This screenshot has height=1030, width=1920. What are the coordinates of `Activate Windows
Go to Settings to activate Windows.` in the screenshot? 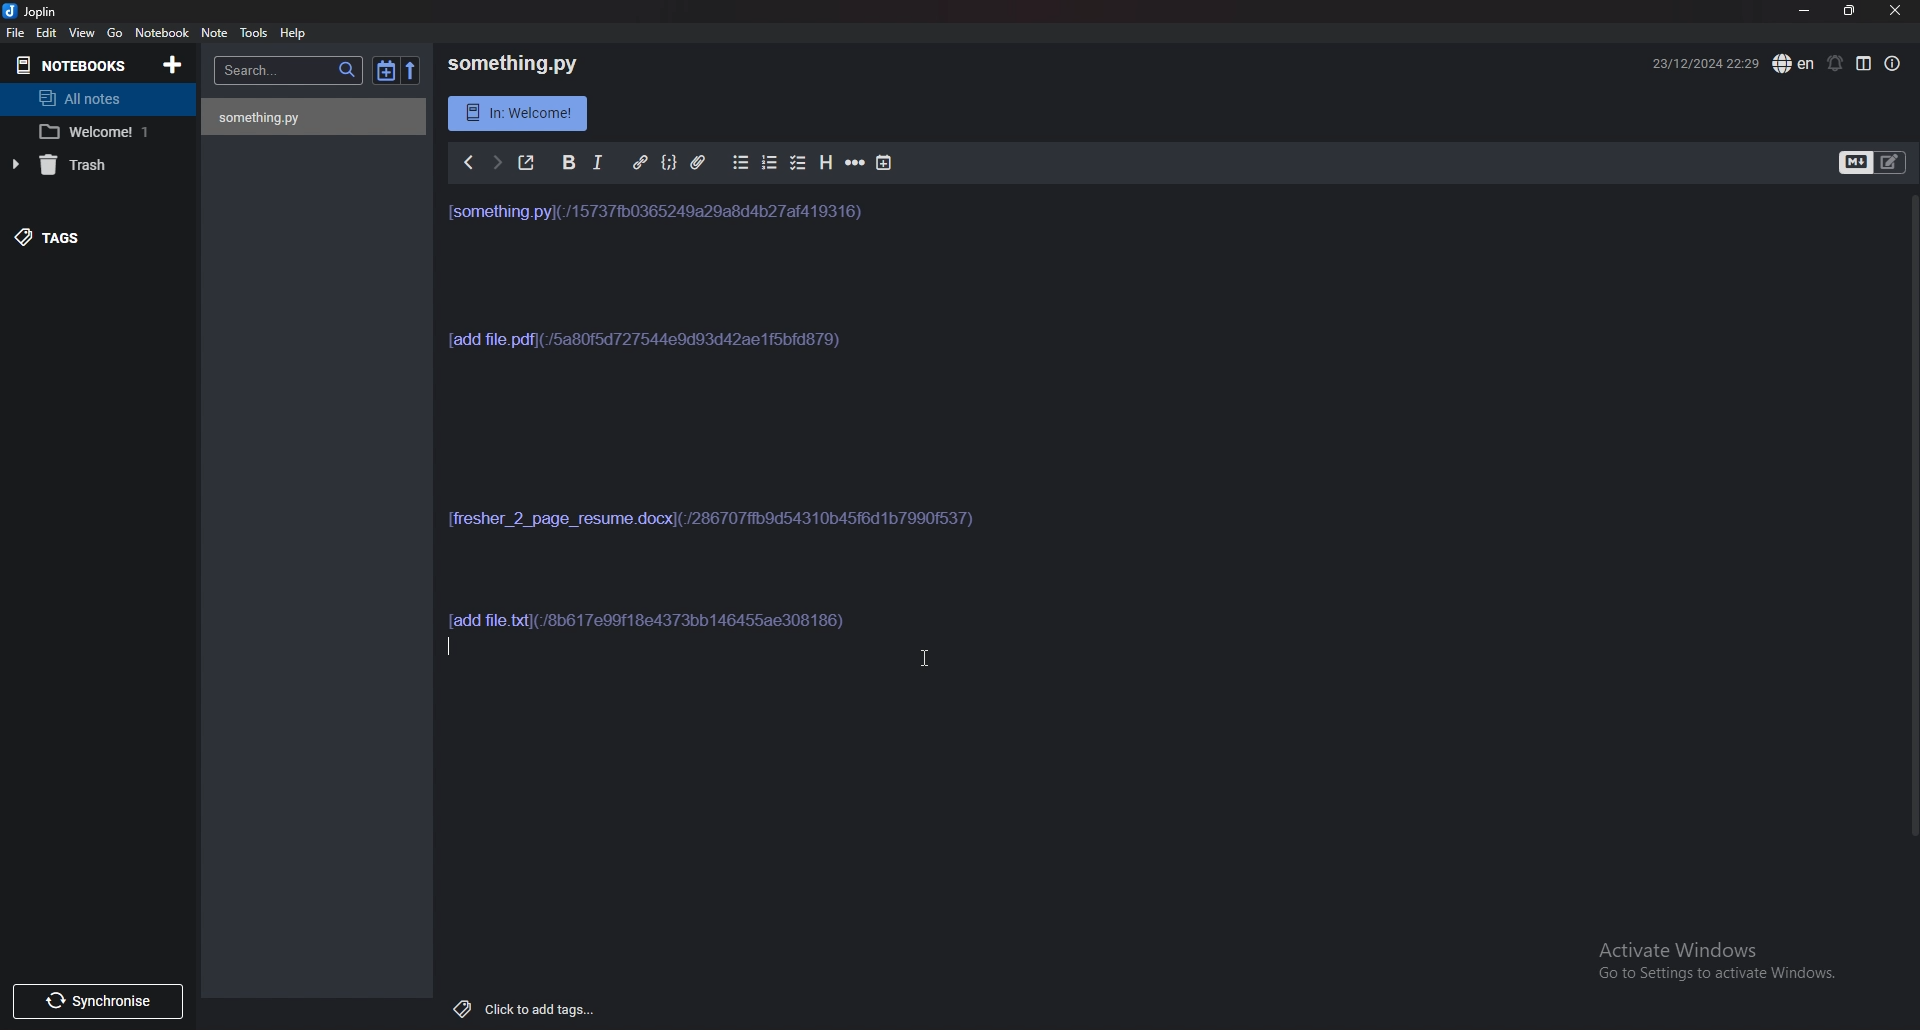 It's located at (1707, 968).